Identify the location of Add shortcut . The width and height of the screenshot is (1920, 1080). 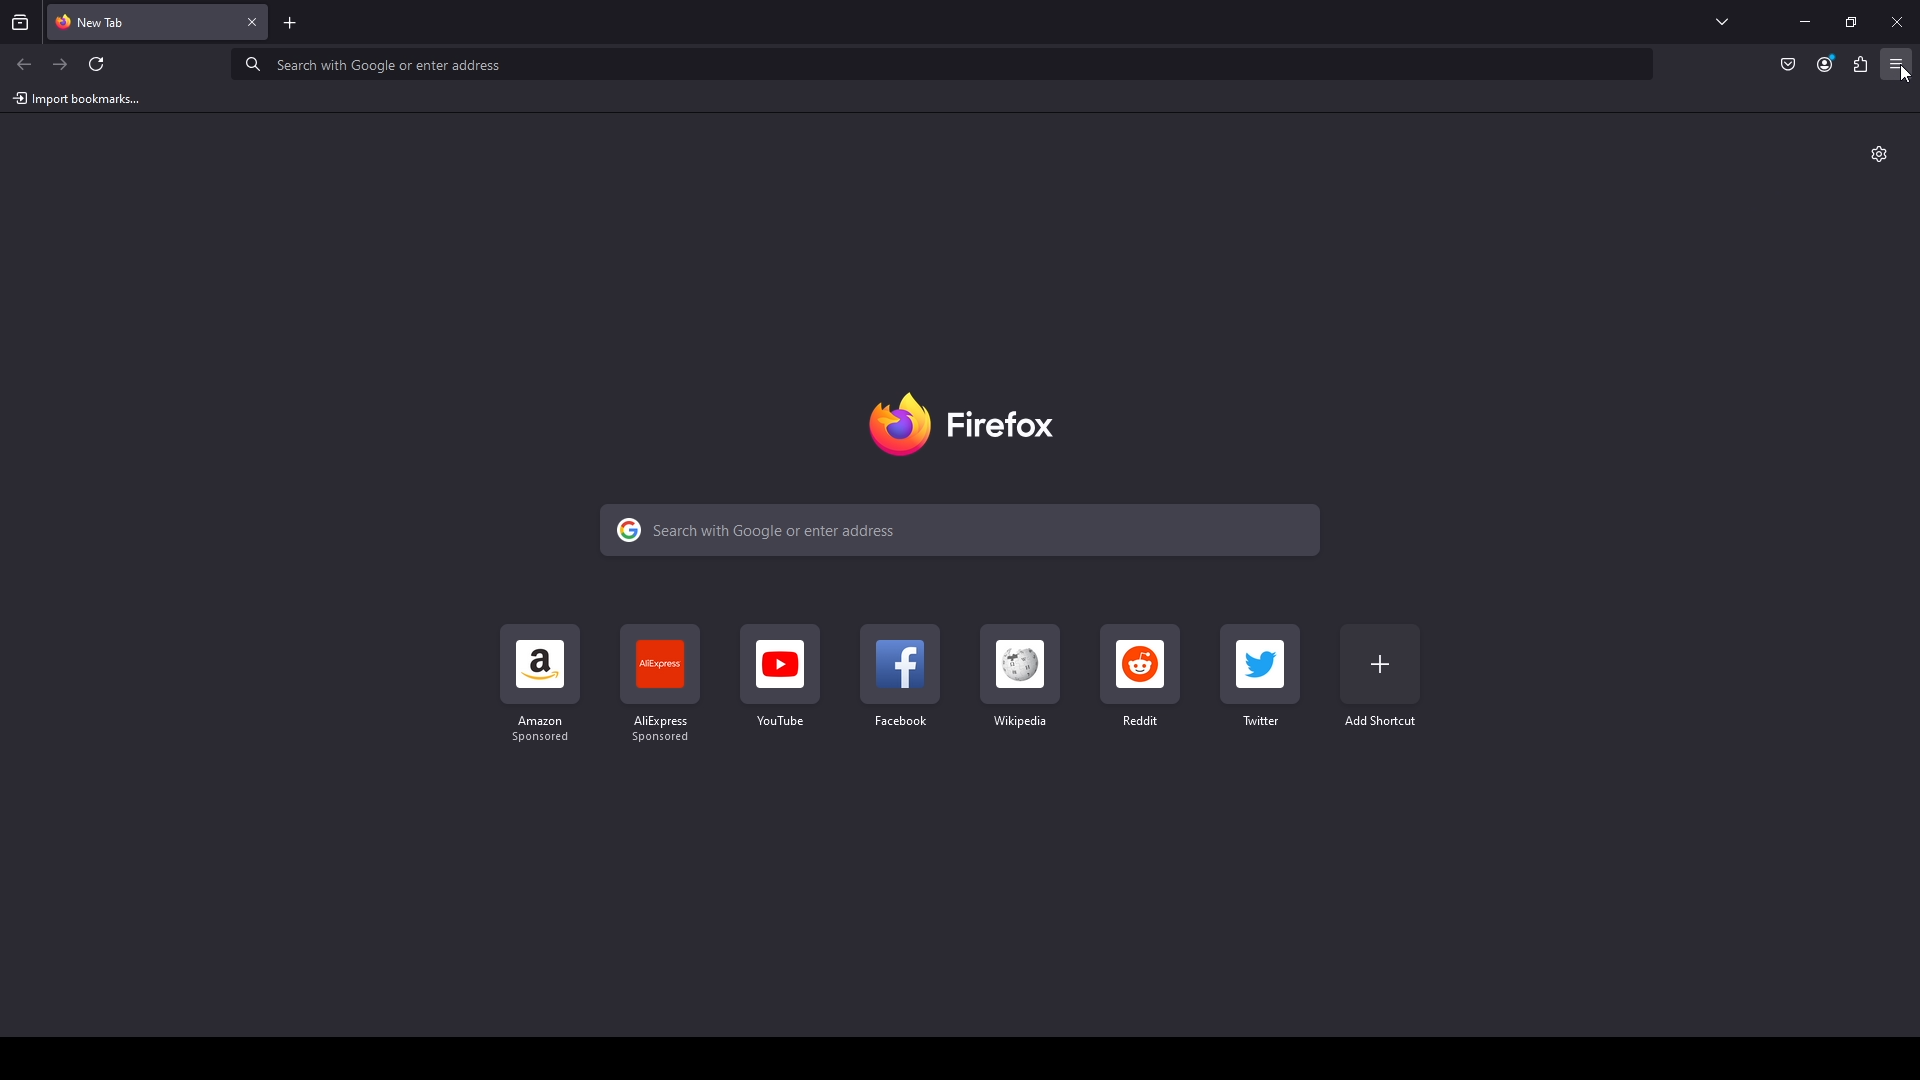
(1381, 677).